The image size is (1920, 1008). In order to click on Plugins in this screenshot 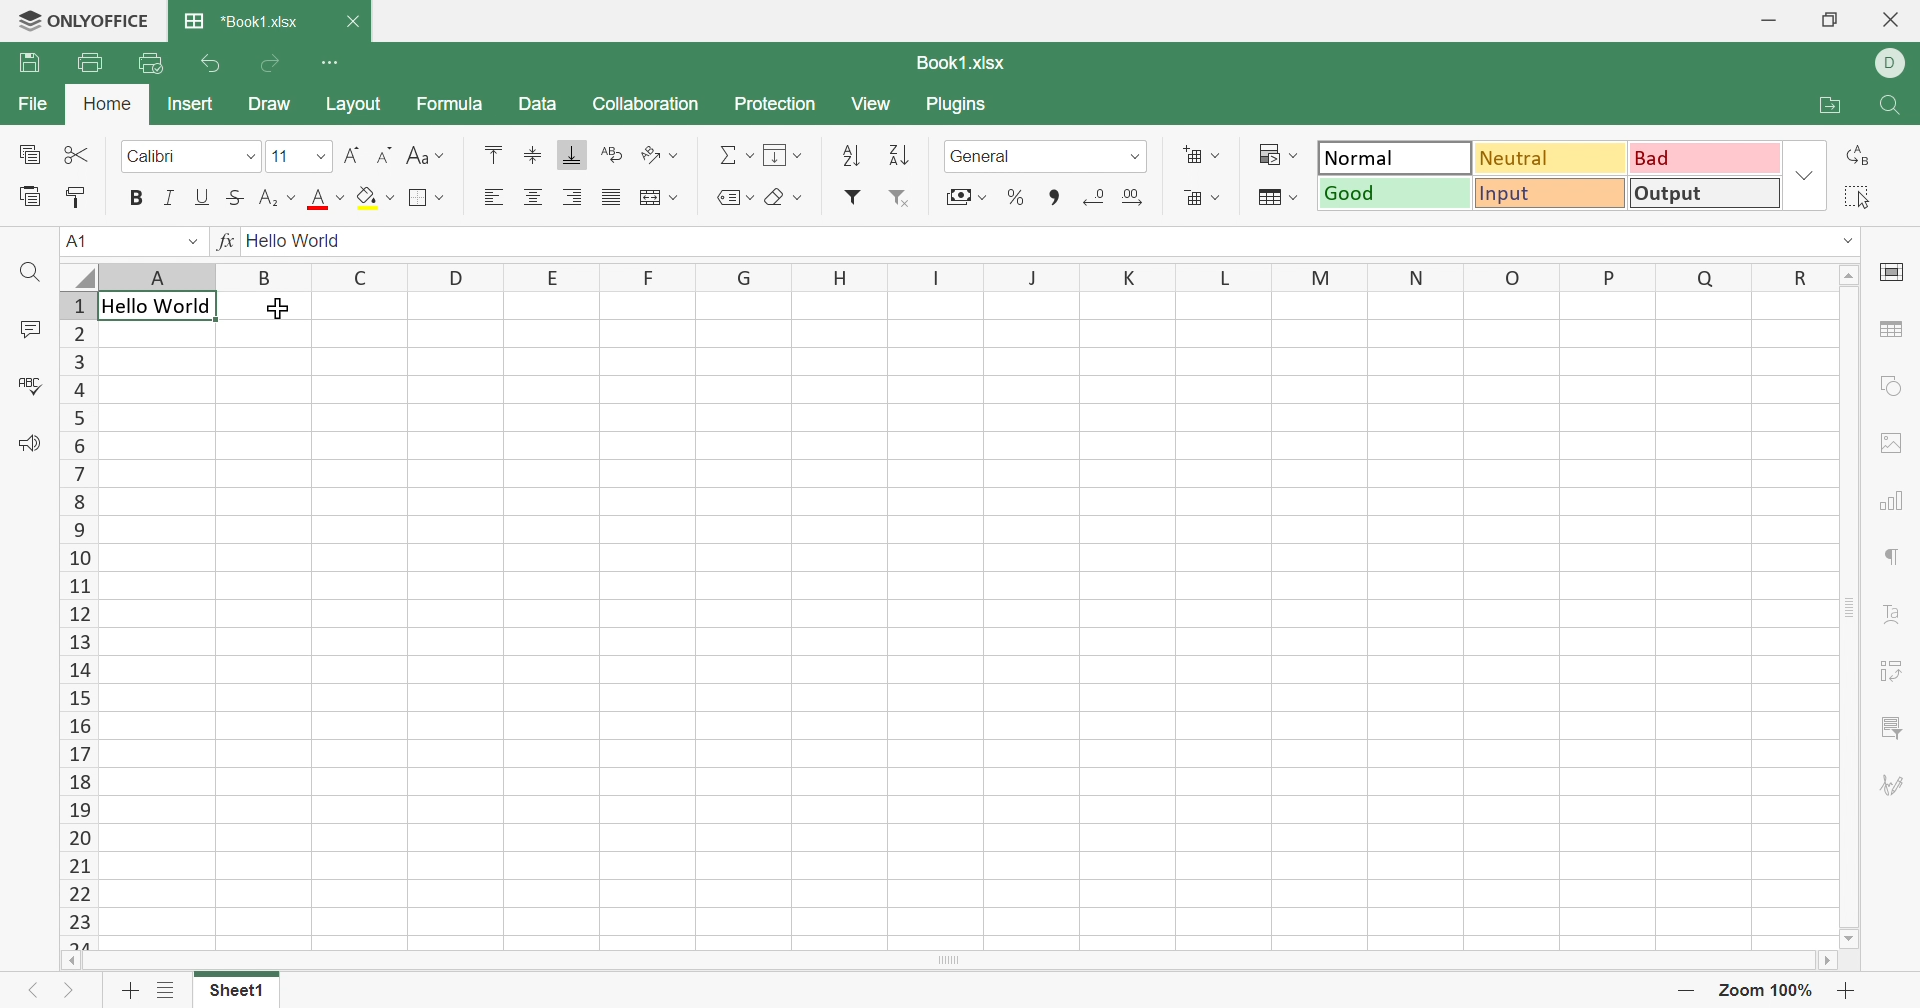, I will do `click(955, 107)`.